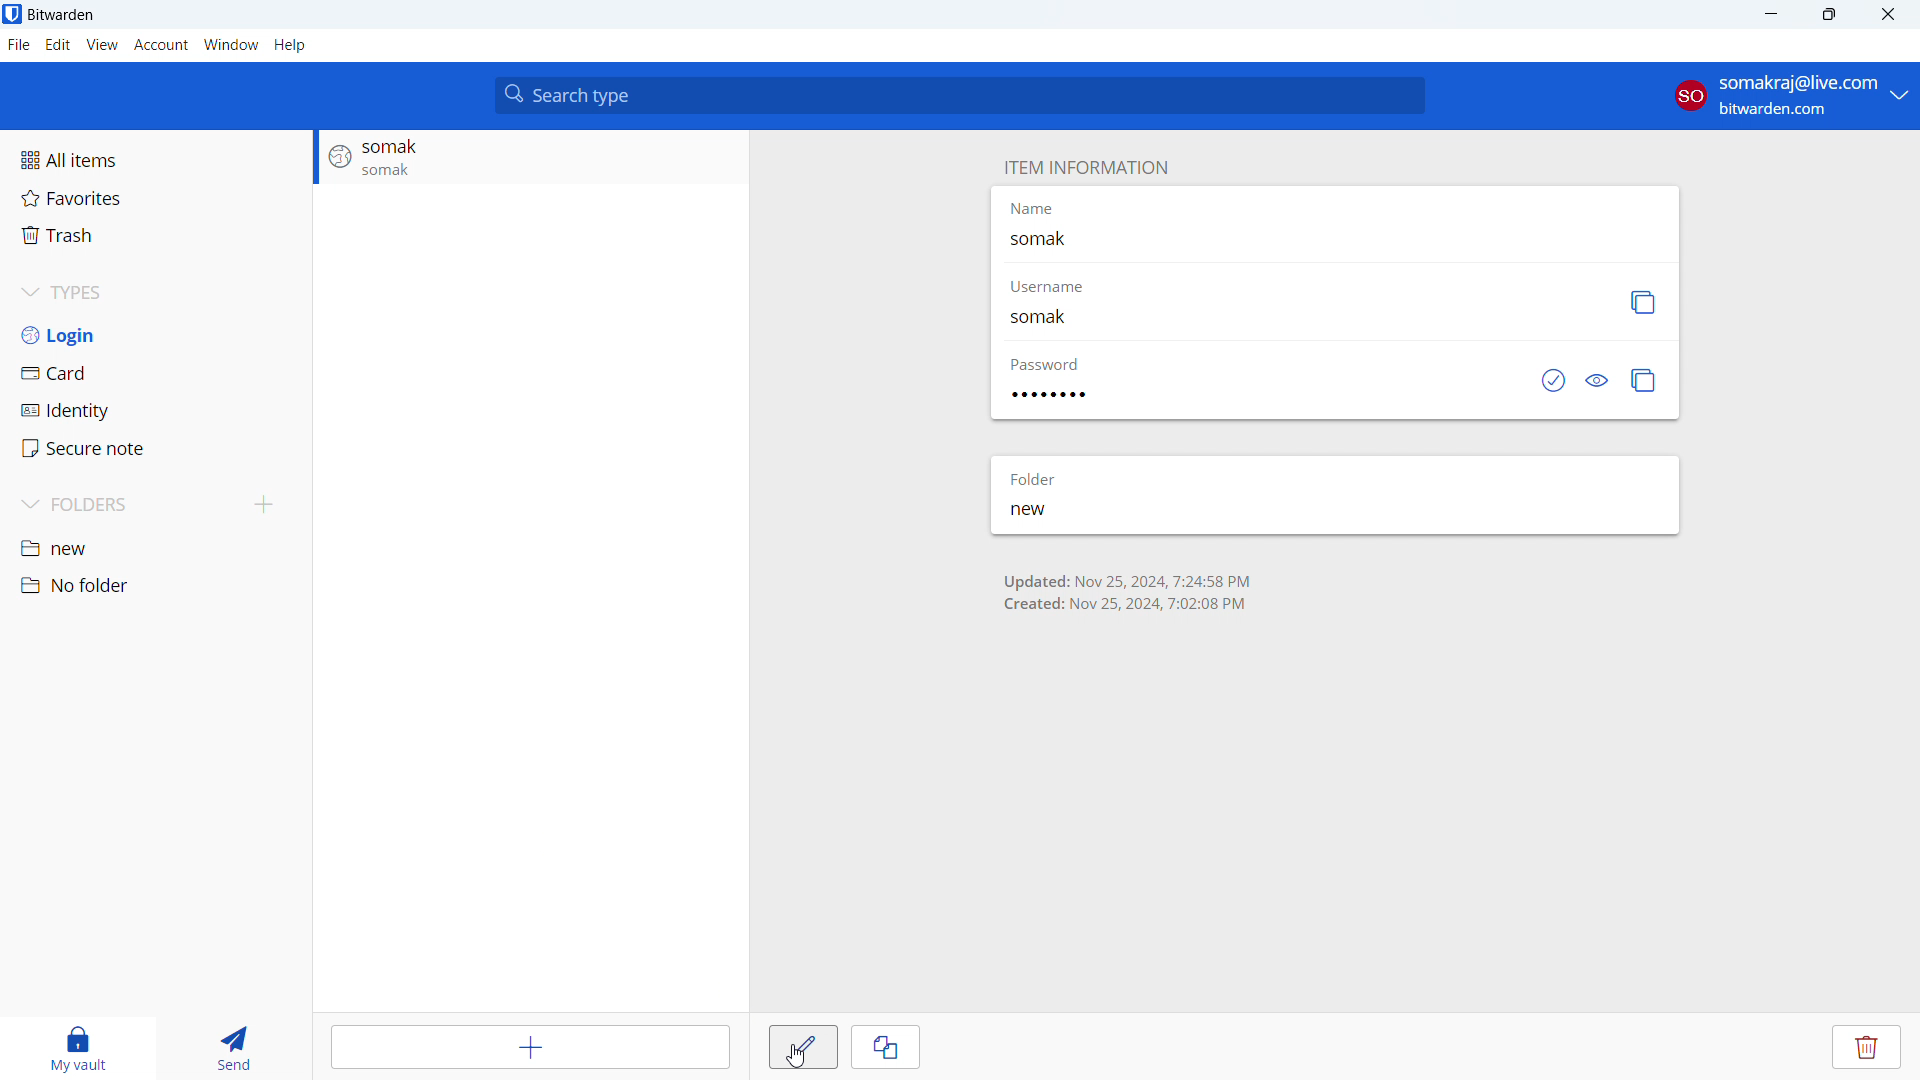 This screenshot has height=1080, width=1920. What do you see at coordinates (1828, 15) in the screenshot?
I see `maximize` at bounding box center [1828, 15].